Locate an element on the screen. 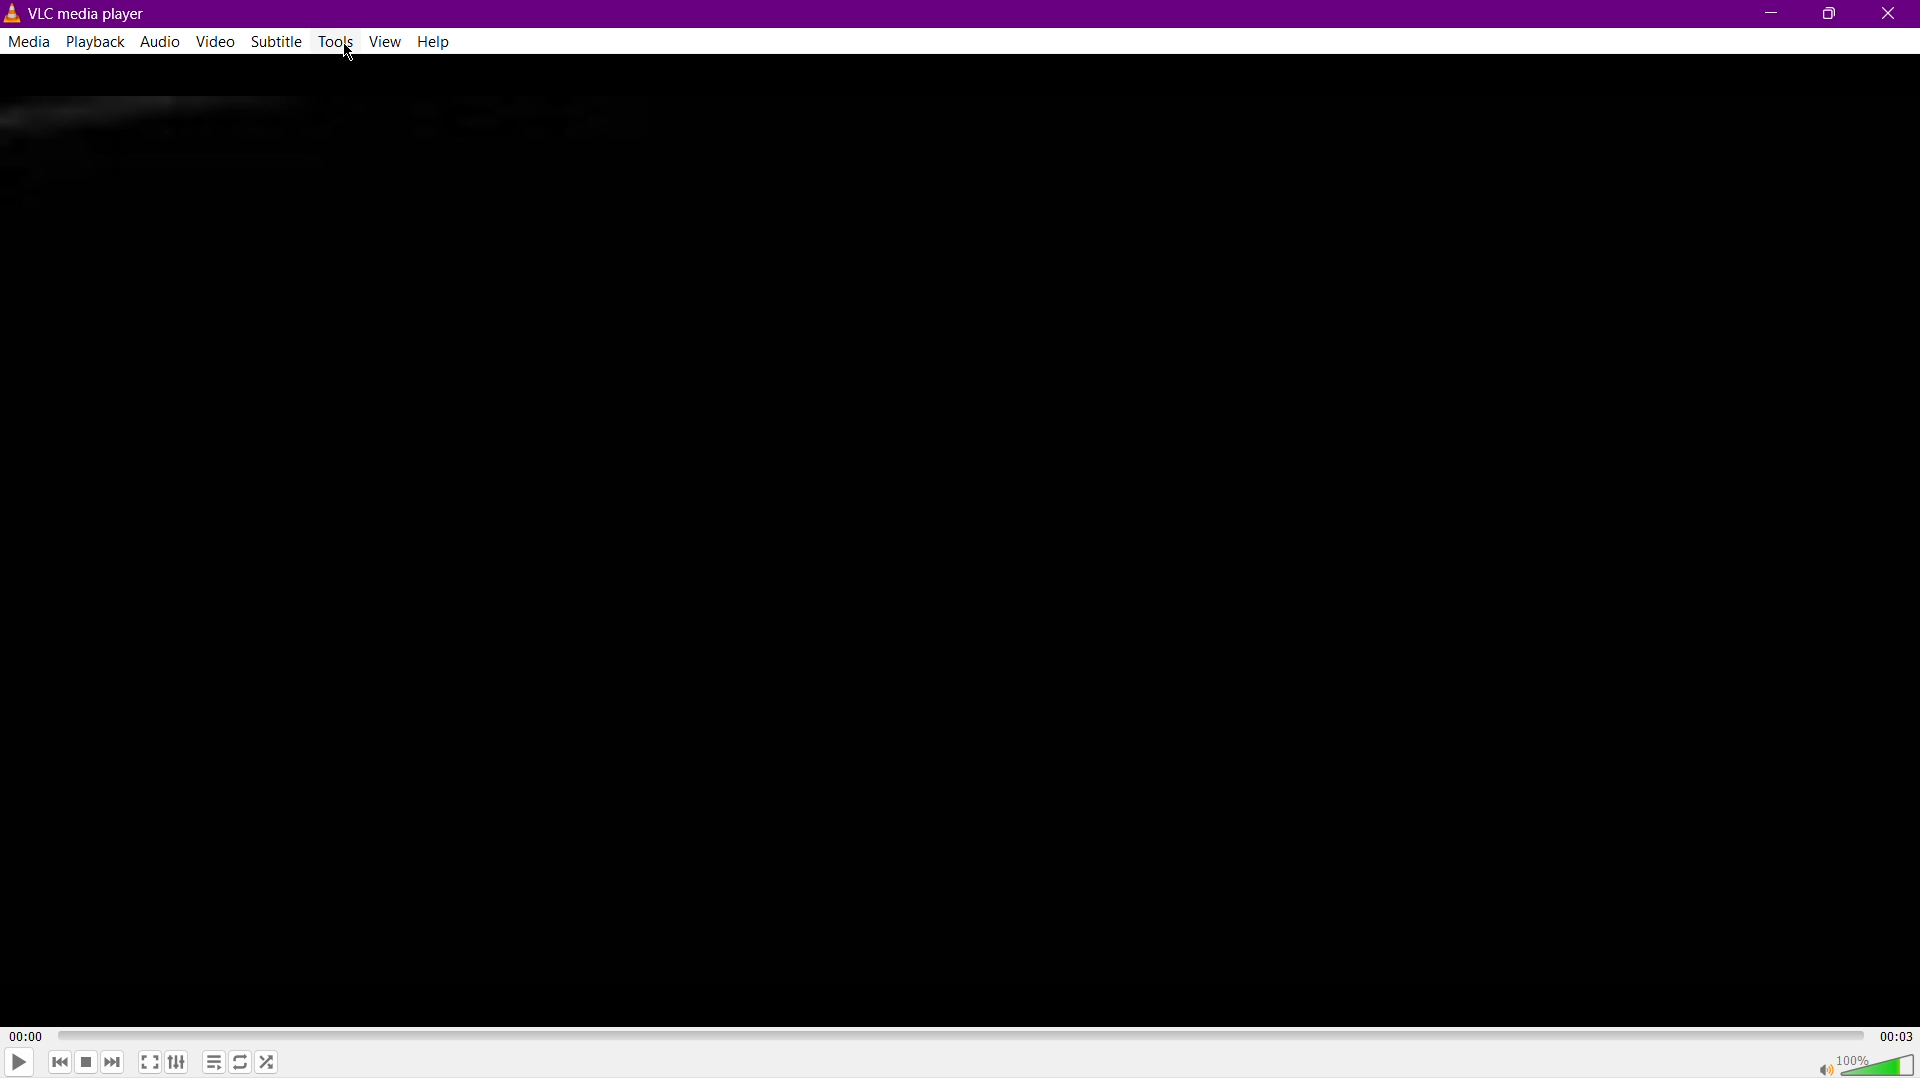 The image size is (1920, 1078). VLC Media player is located at coordinates (78, 13).